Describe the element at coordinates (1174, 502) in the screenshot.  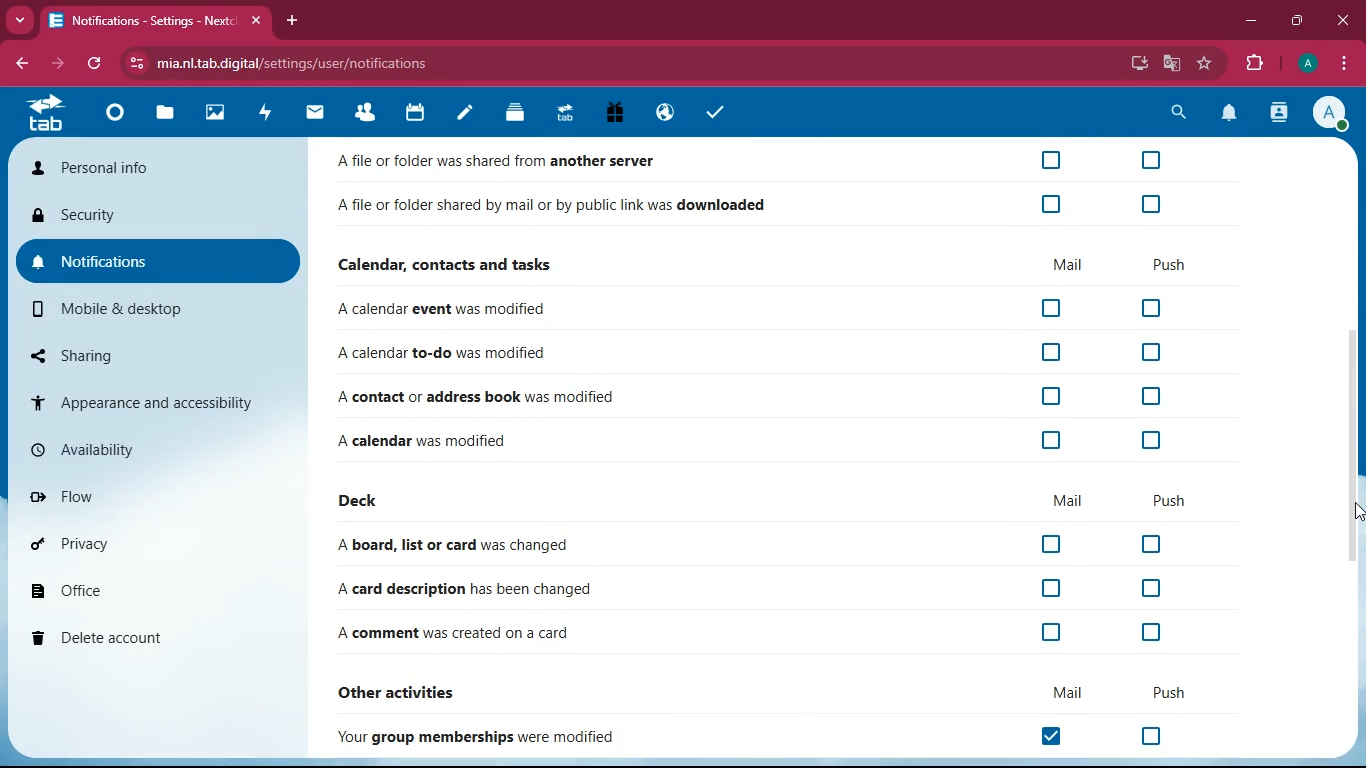
I see `push` at that location.